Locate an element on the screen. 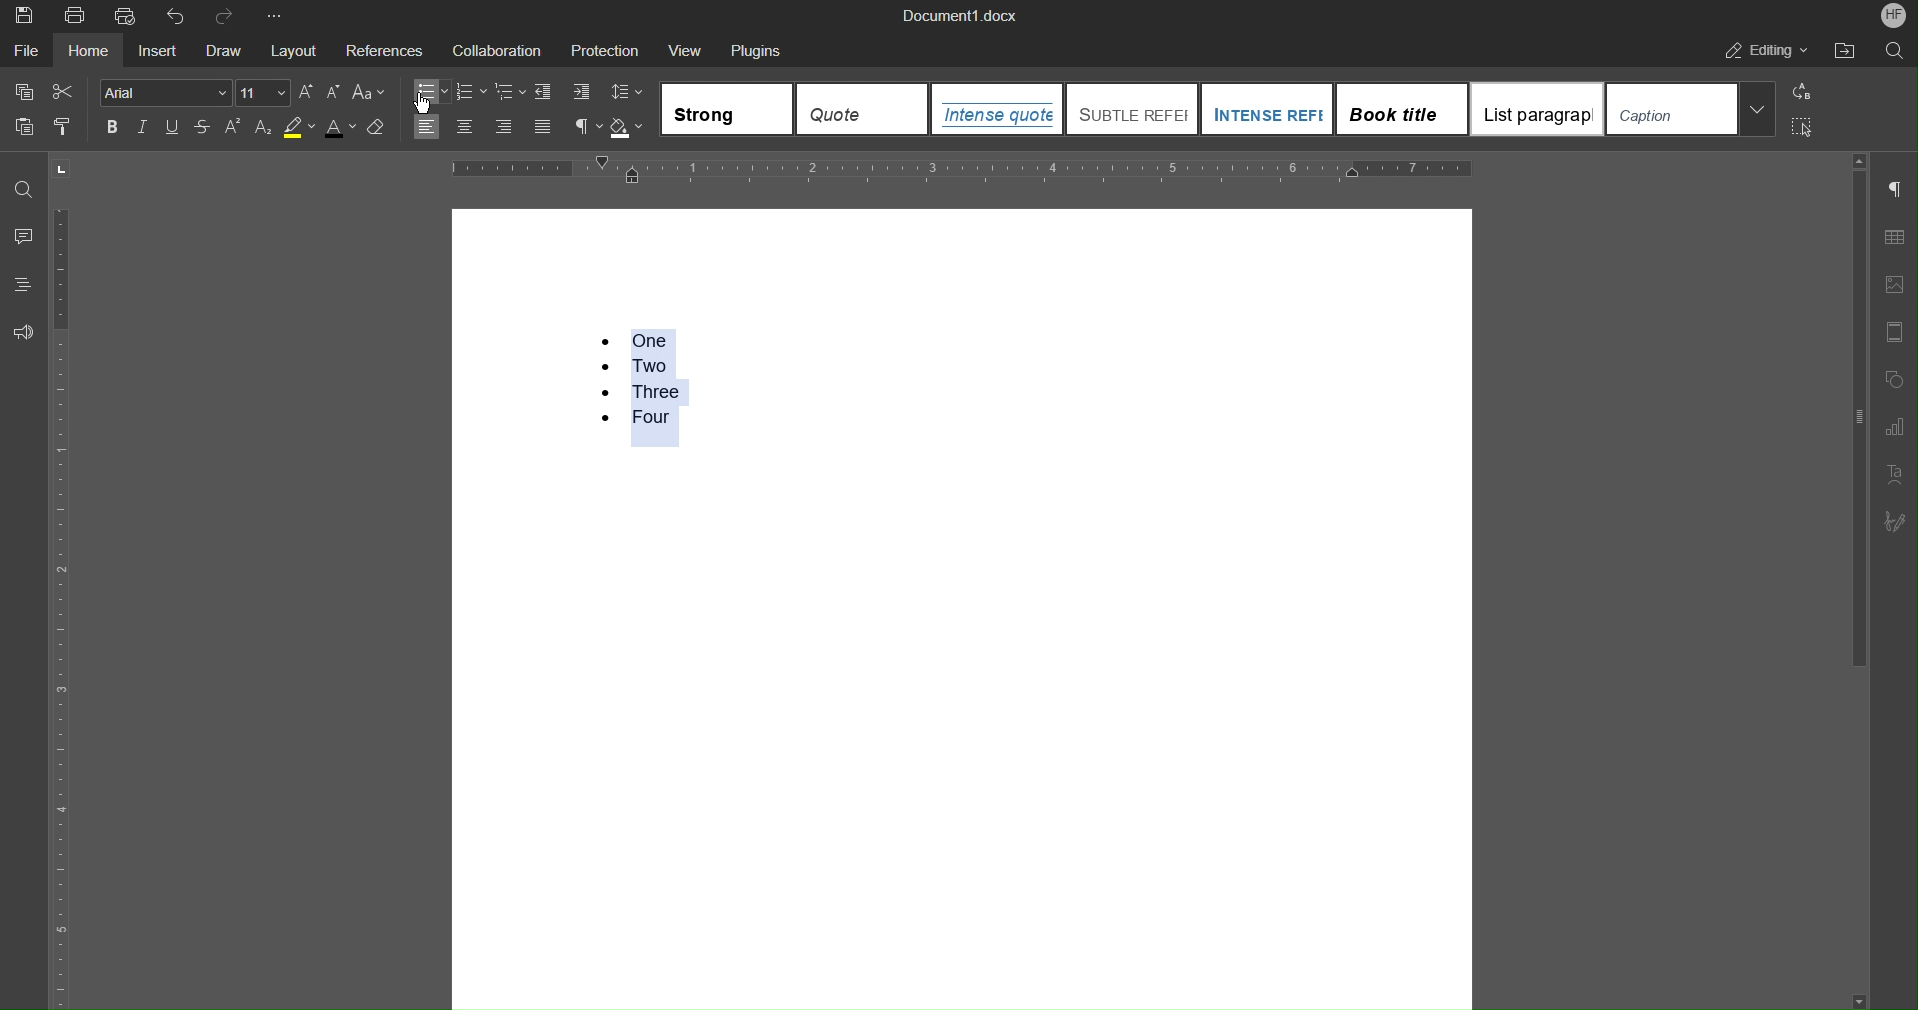 The image size is (1918, 1010). Numbered List is located at coordinates (472, 91).